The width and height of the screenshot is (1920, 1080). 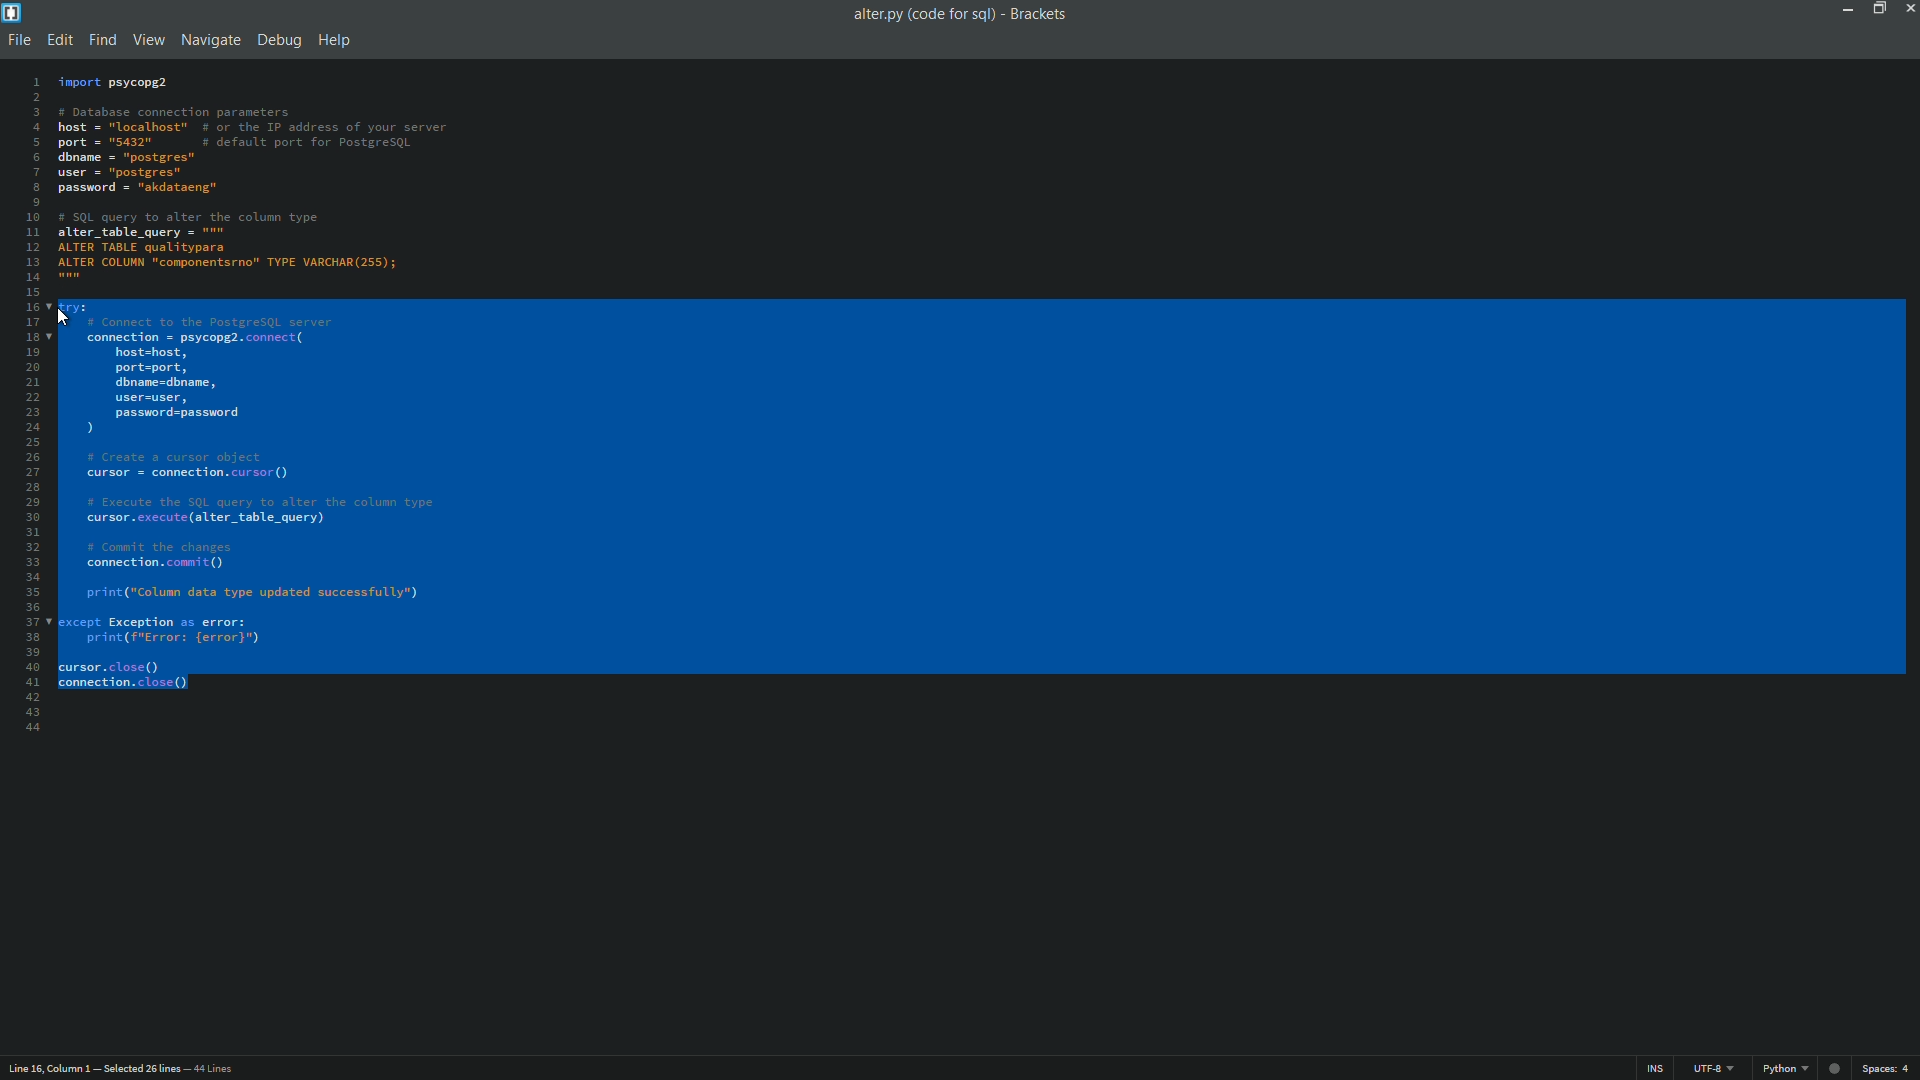 What do you see at coordinates (1803, 1069) in the screenshot?
I see `file format` at bounding box center [1803, 1069].